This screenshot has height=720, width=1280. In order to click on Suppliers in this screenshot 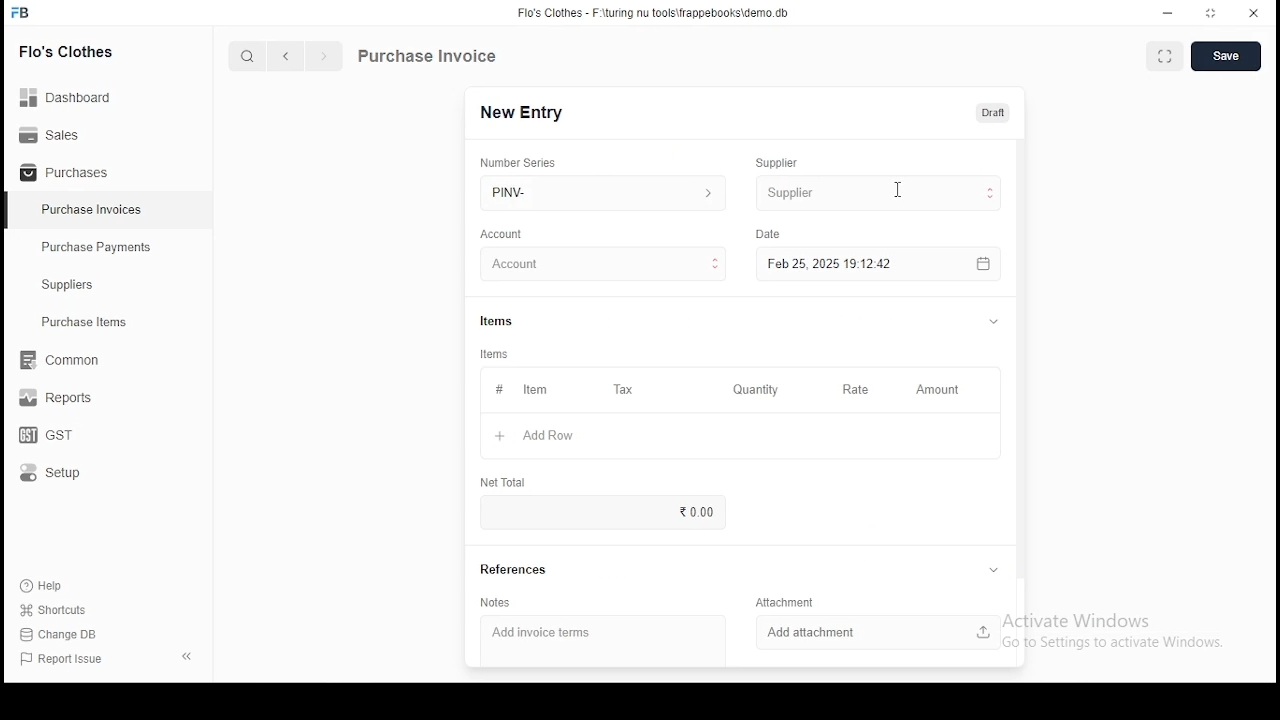, I will do `click(72, 285)`.